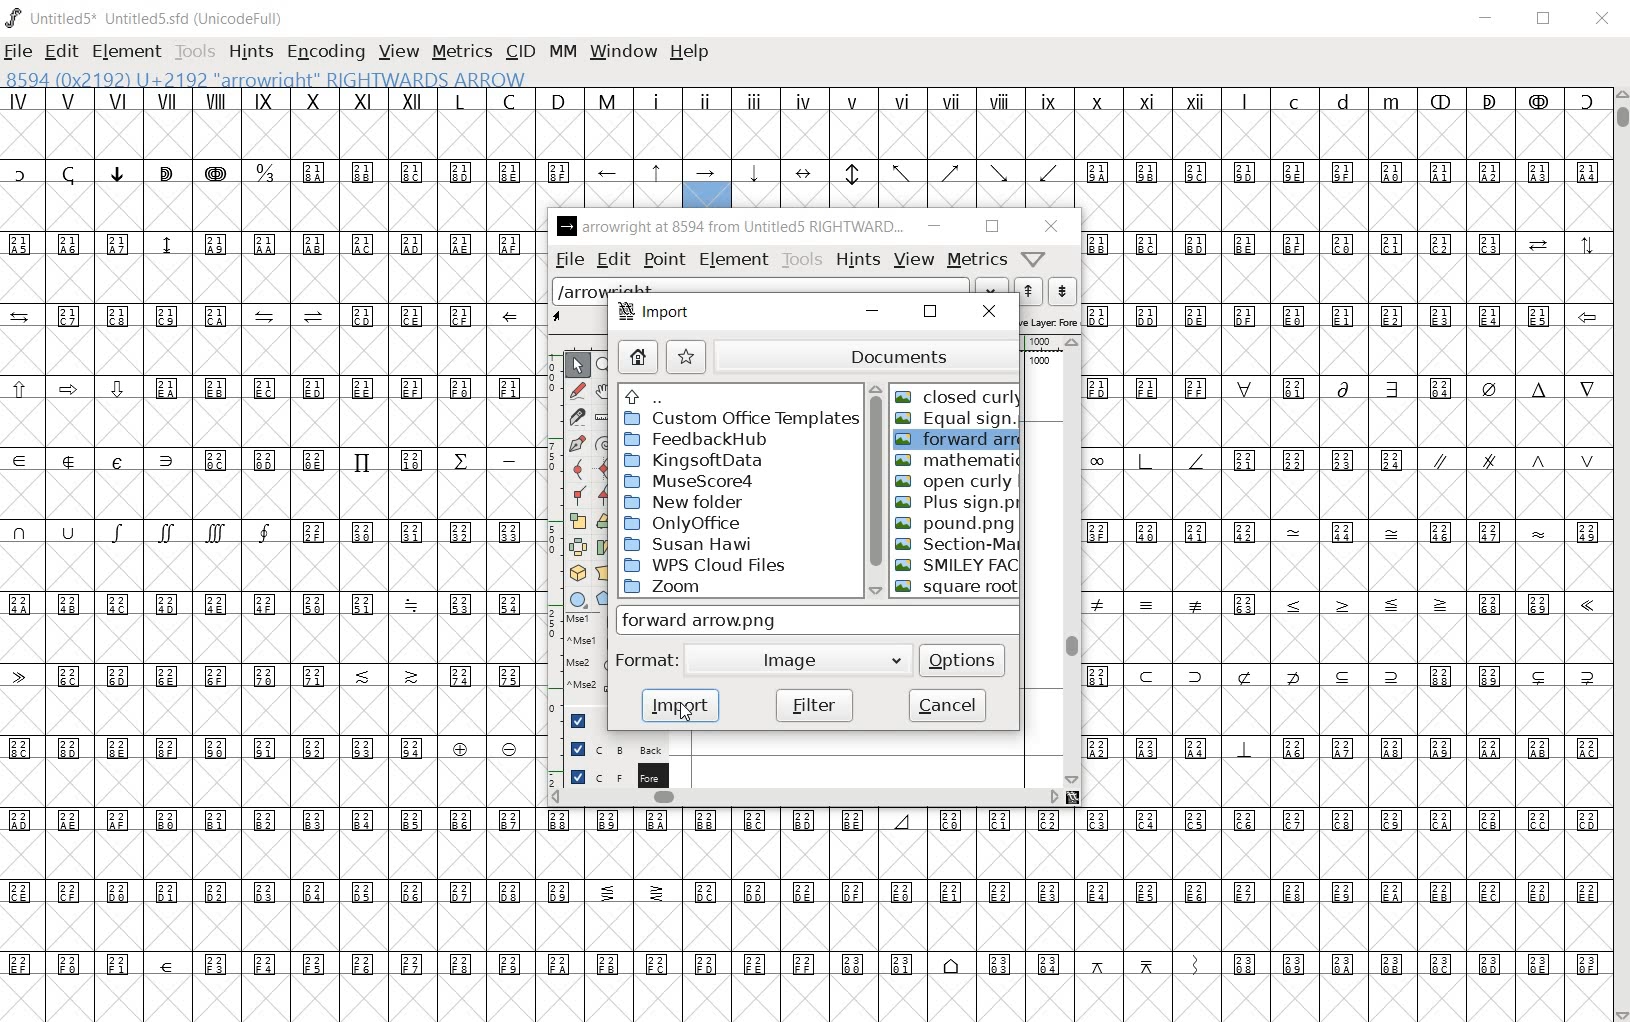 The height and width of the screenshot is (1022, 1630). Describe the element at coordinates (957, 421) in the screenshot. I see `Equal sign` at that location.